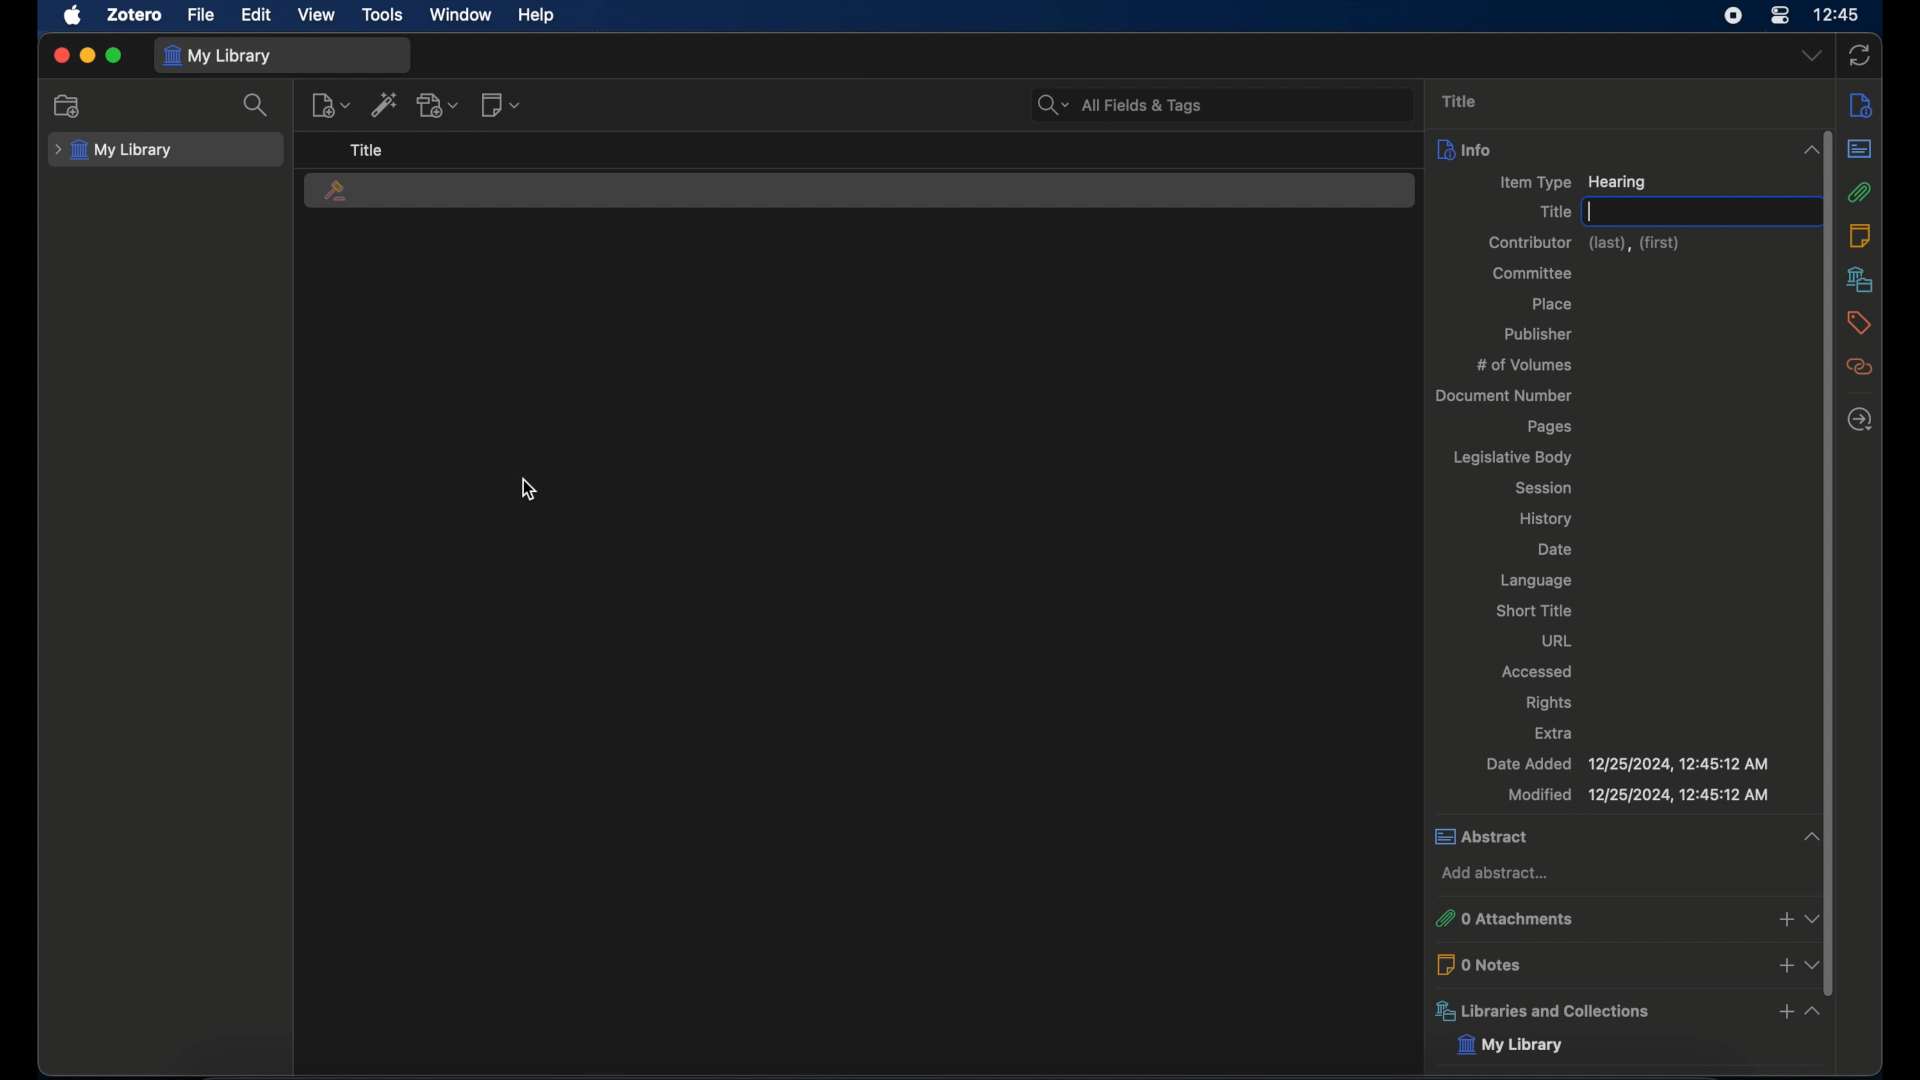 This screenshot has width=1920, height=1080. Describe the element at coordinates (1120, 105) in the screenshot. I see `search` at that location.